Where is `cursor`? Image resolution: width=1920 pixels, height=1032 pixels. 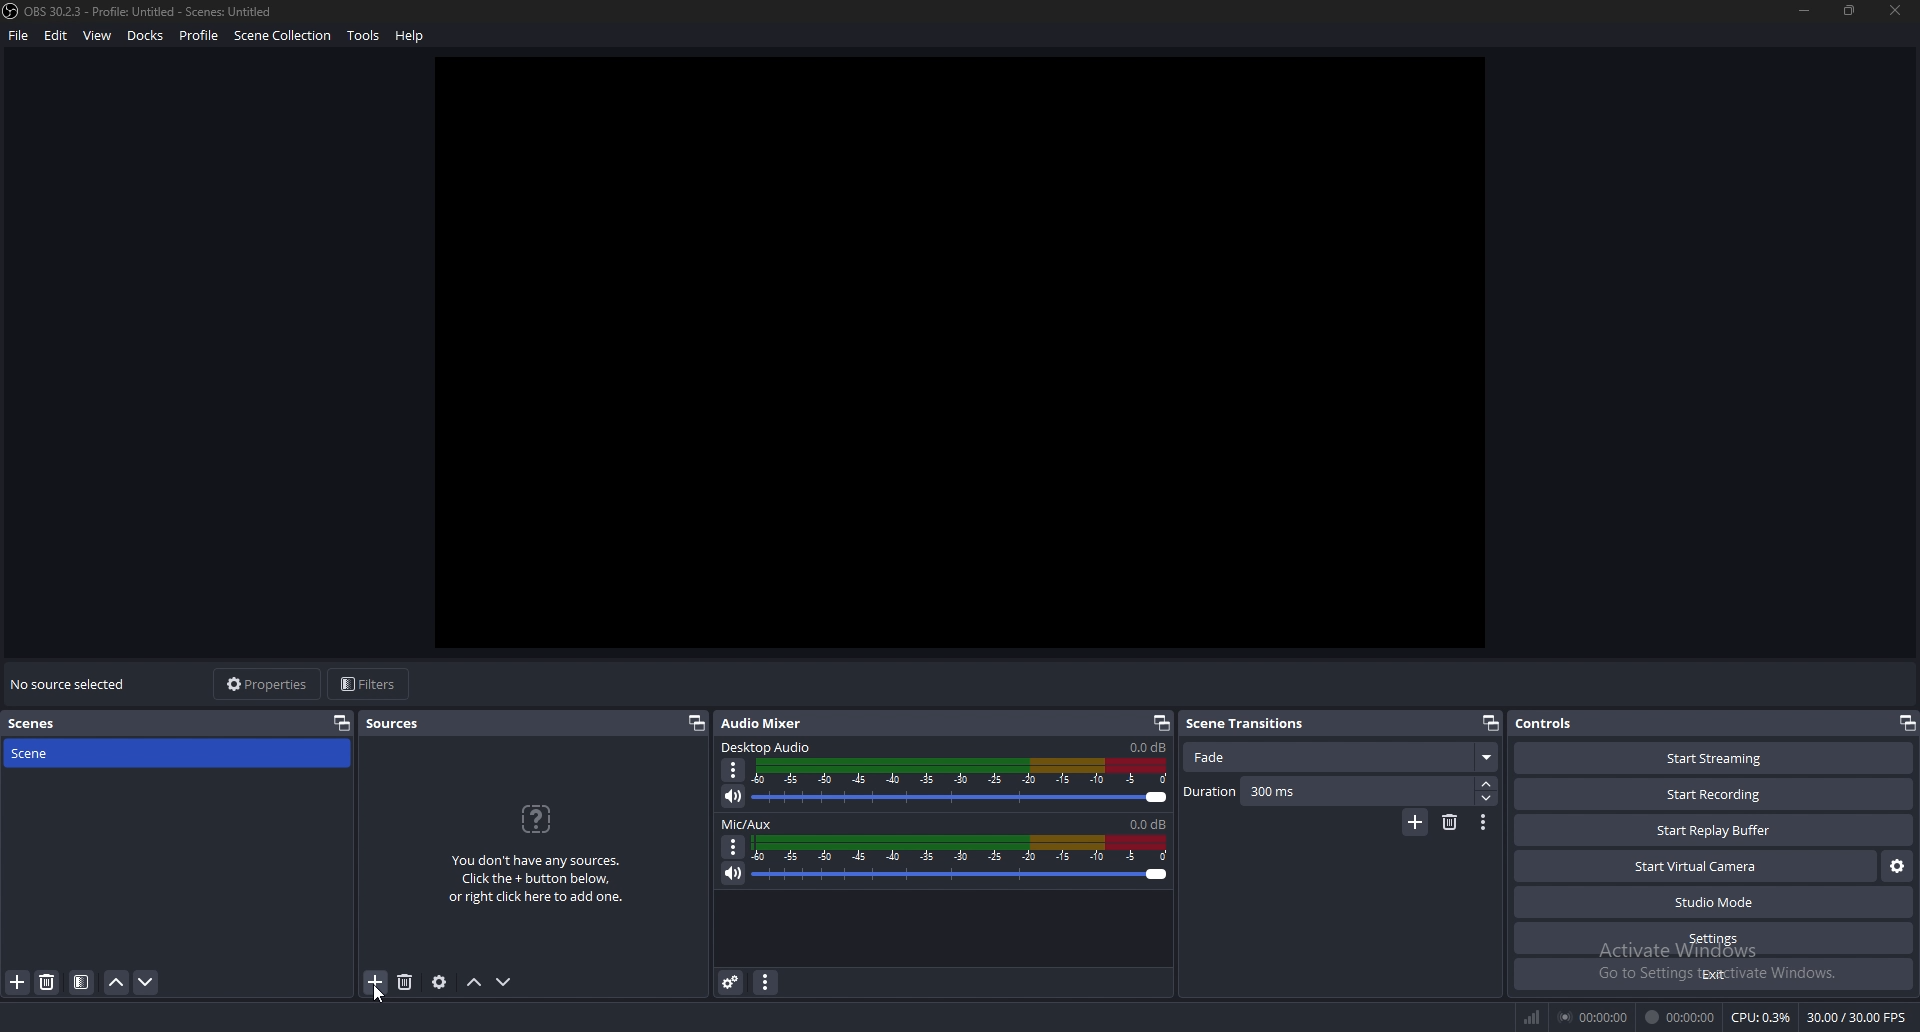
cursor is located at coordinates (374, 997).